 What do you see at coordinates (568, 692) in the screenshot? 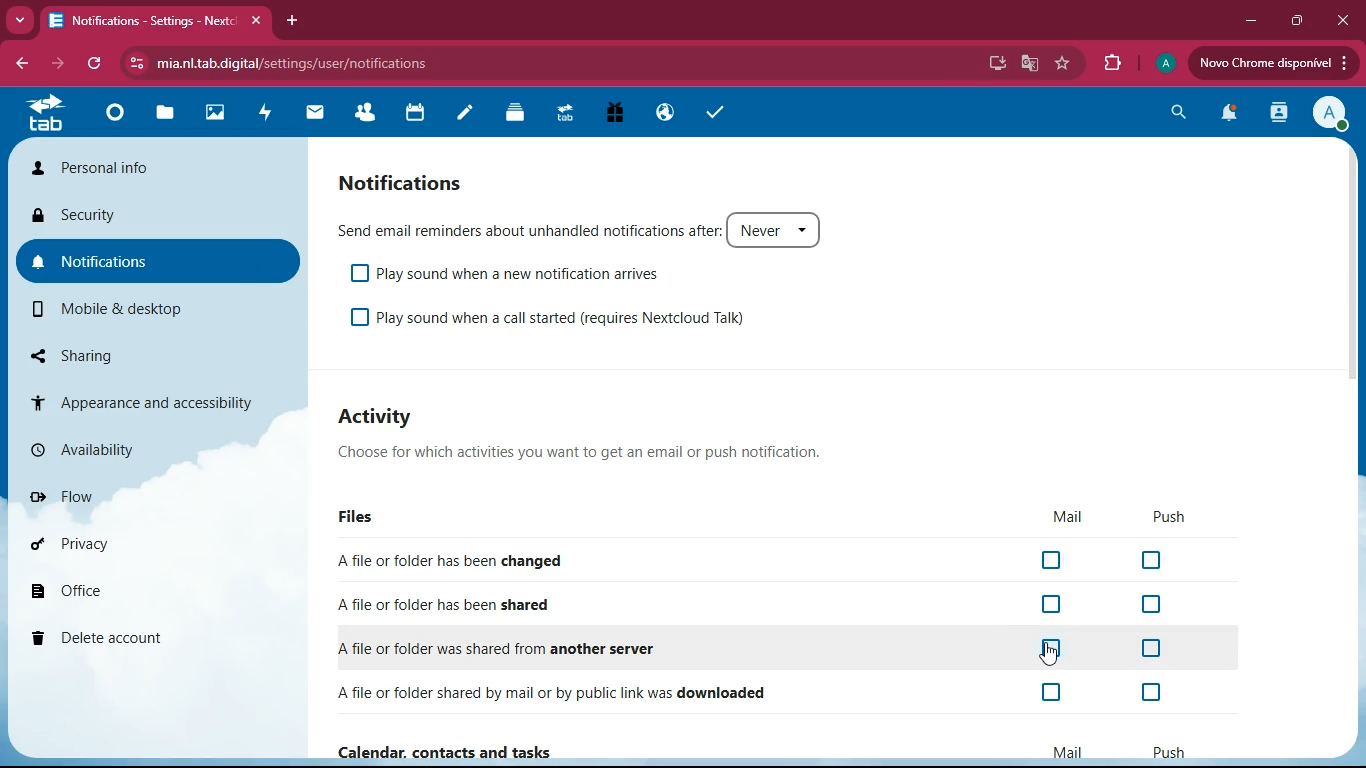
I see `downloaded` at bounding box center [568, 692].